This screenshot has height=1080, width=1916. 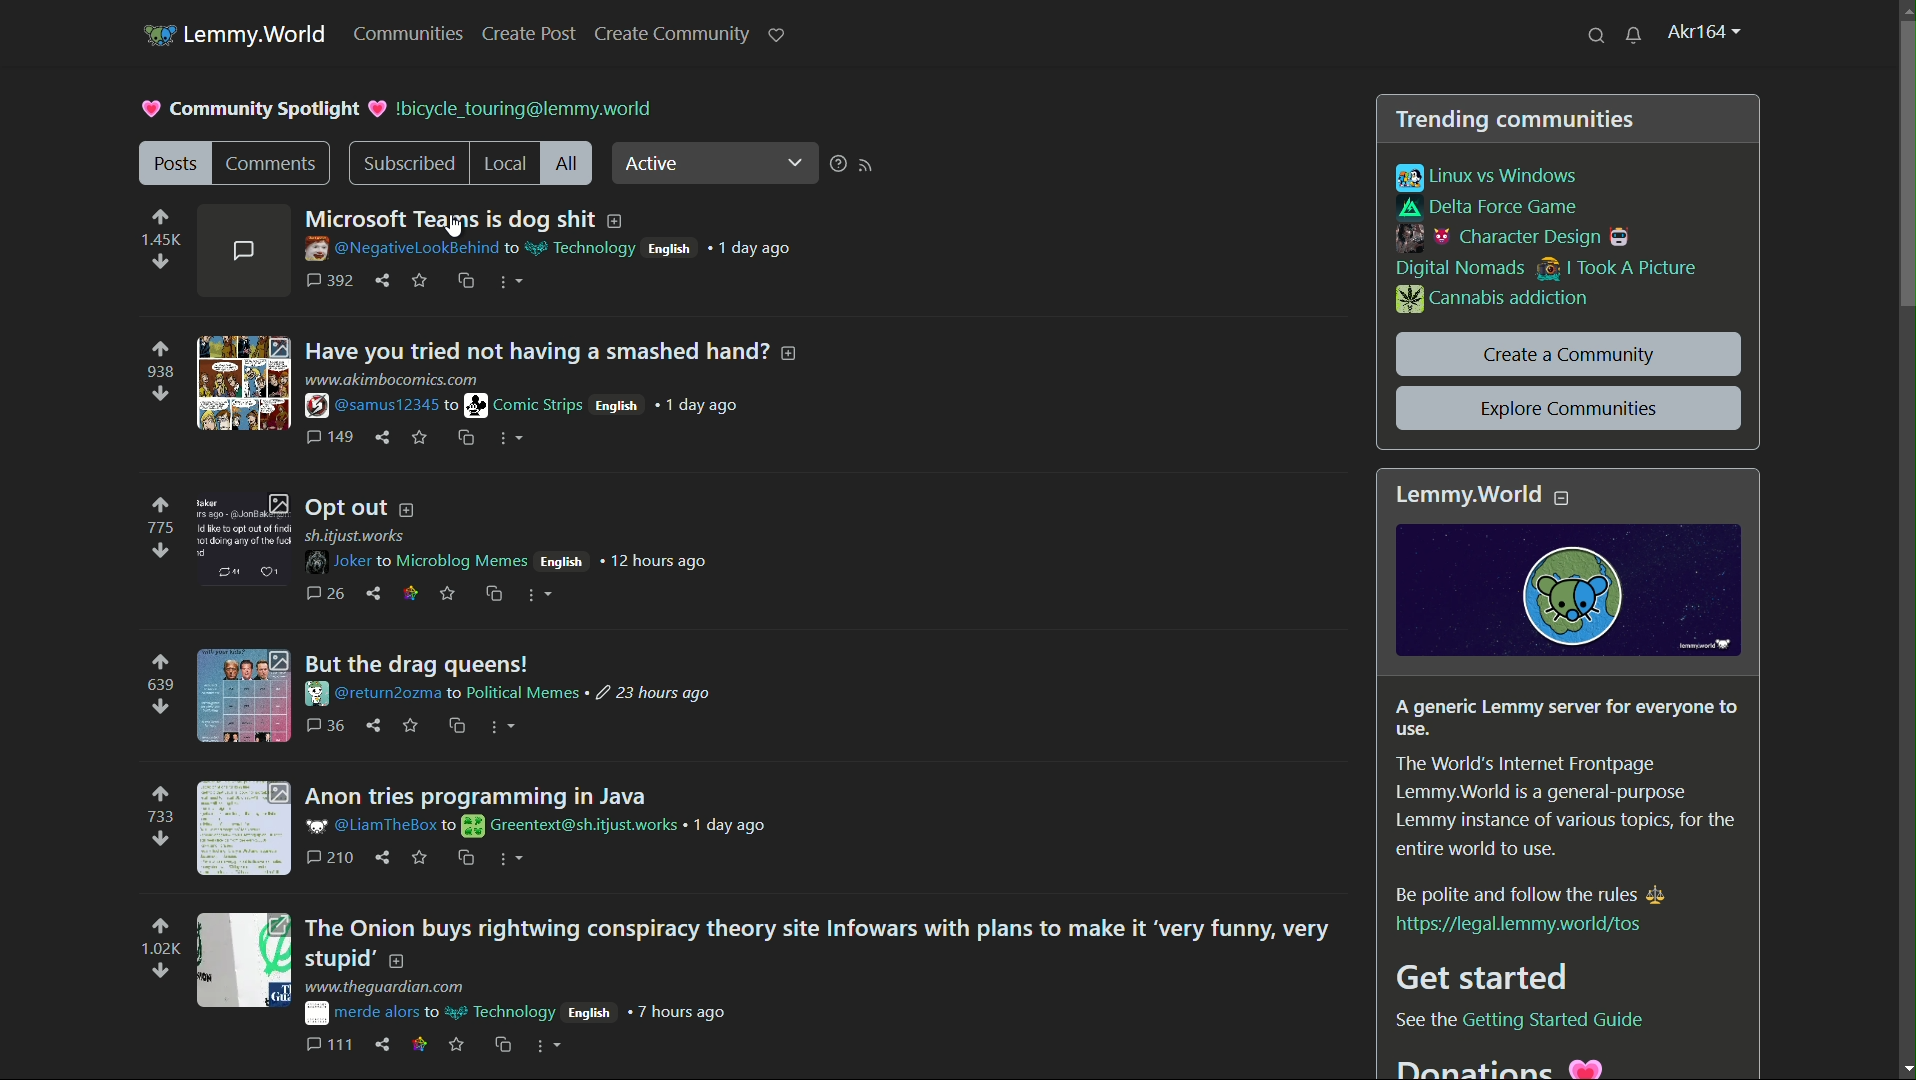 I want to click on trending communities, so click(x=1515, y=121).